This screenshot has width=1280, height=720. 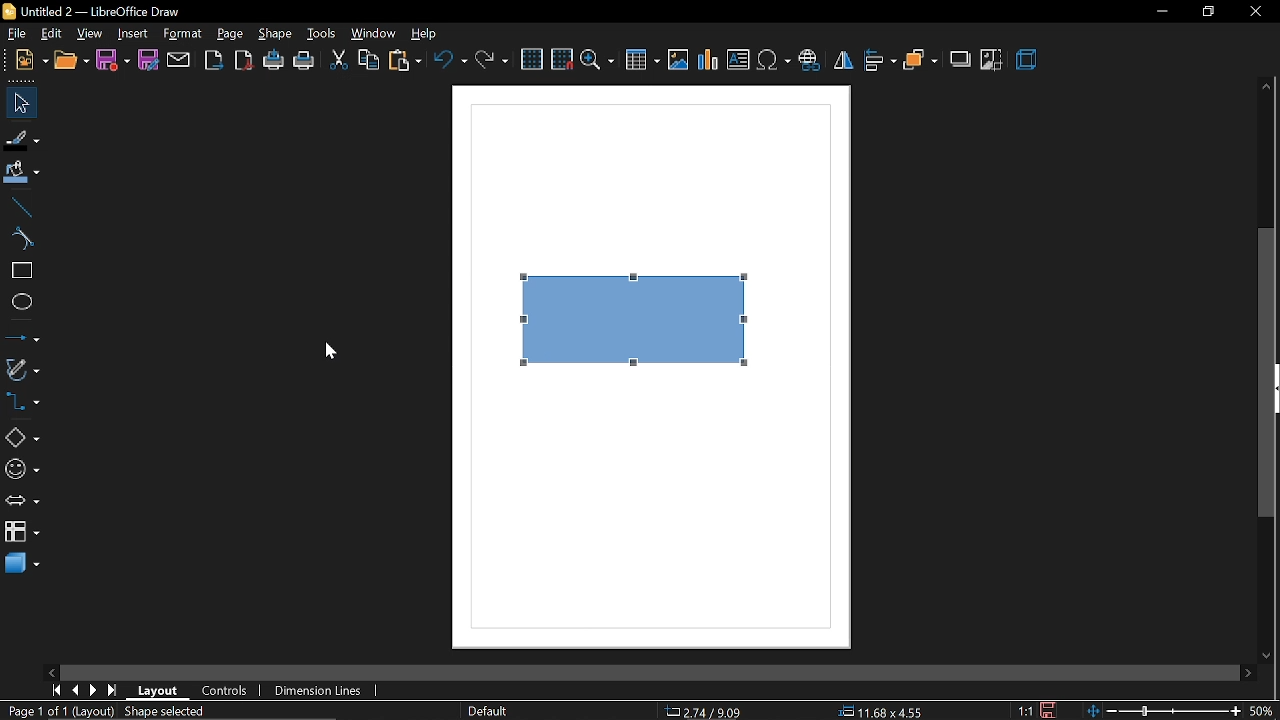 I want to click on shape selected, so click(x=167, y=713).